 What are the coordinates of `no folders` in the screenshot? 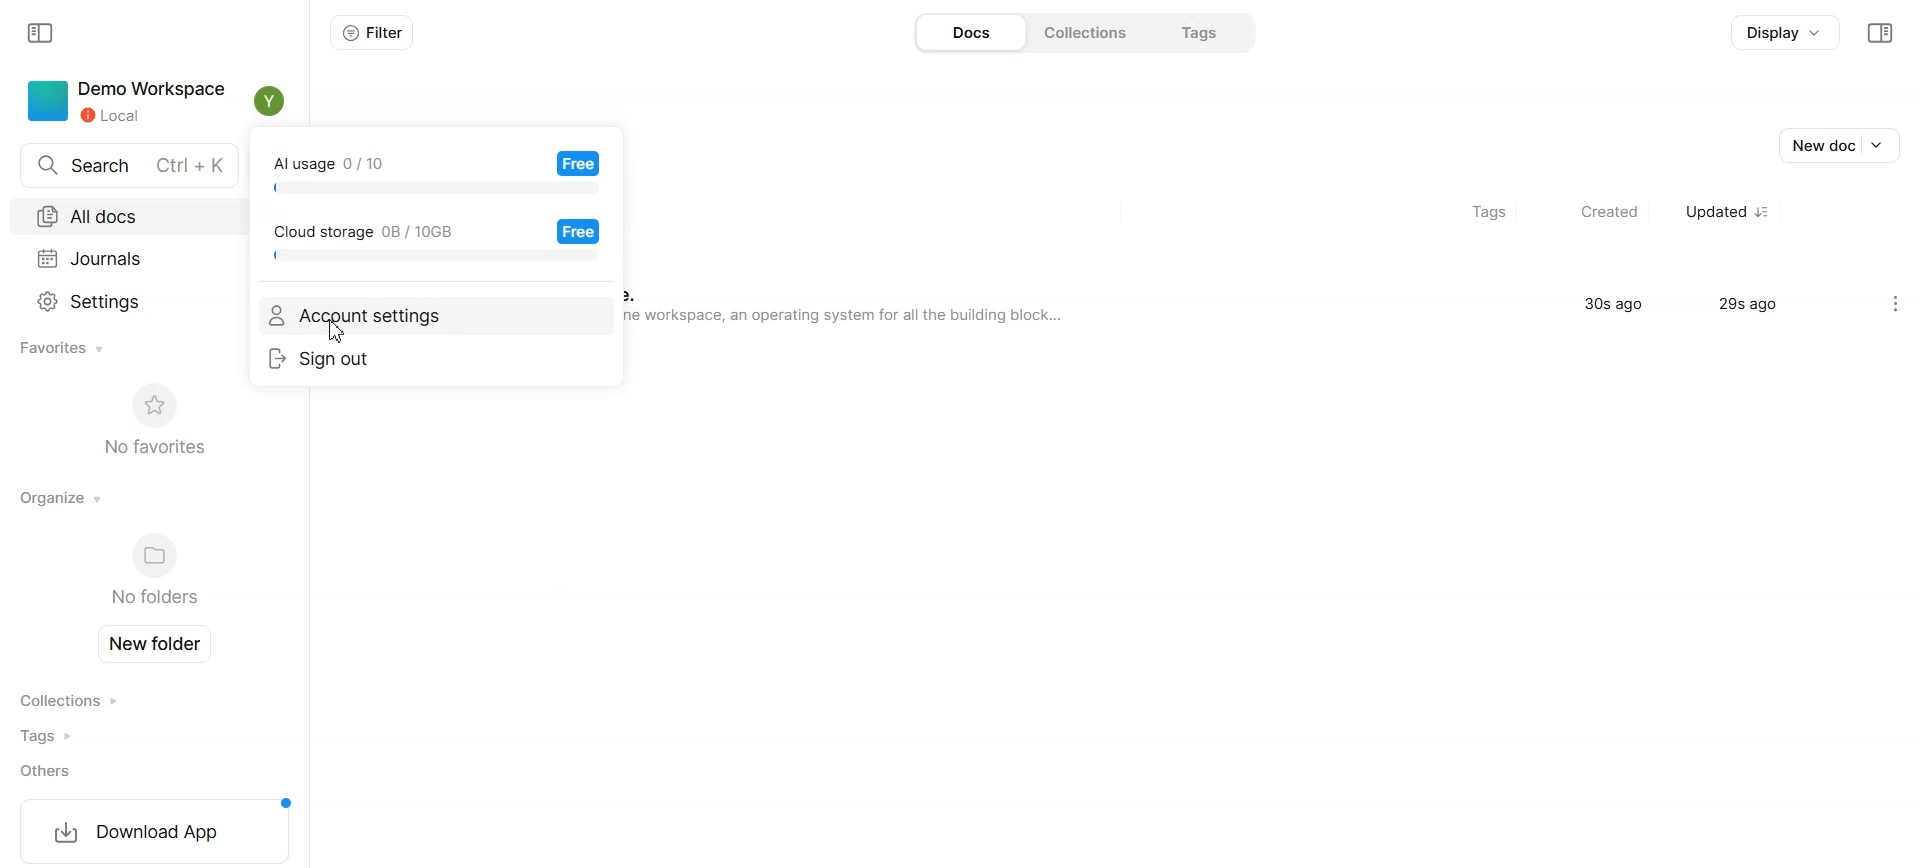 It's located at (150, 572).